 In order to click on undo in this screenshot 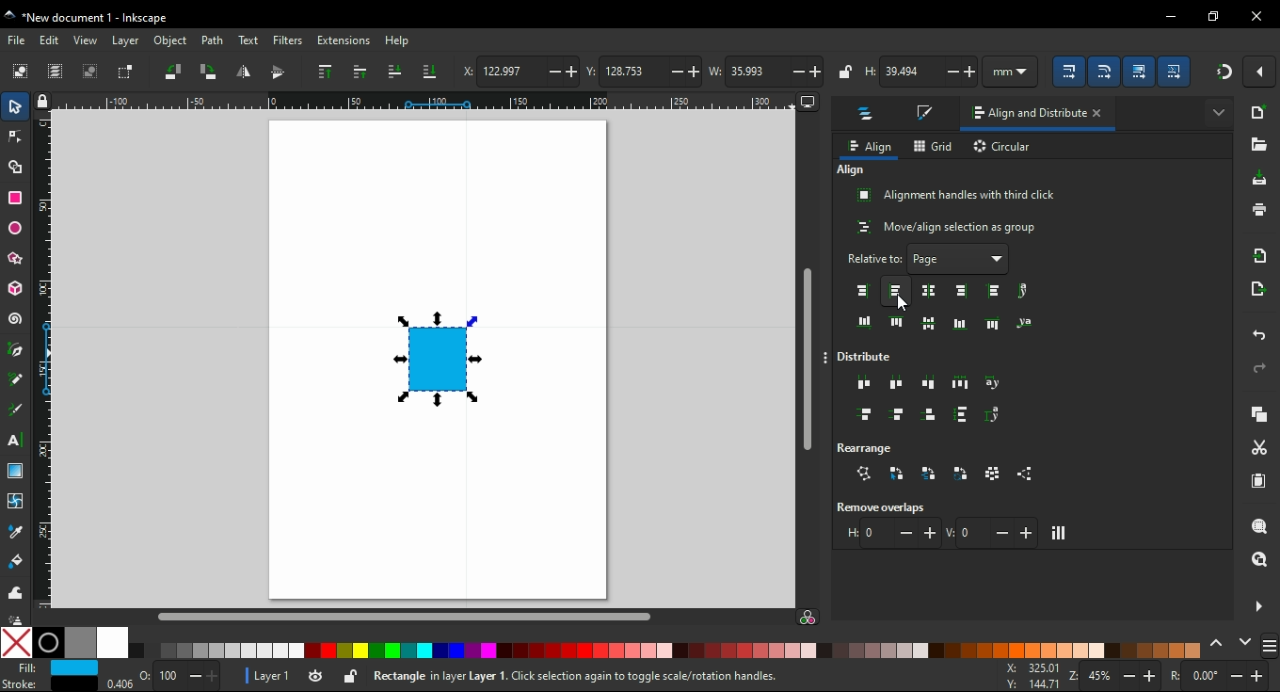, I will do `click(1258, 335)`.